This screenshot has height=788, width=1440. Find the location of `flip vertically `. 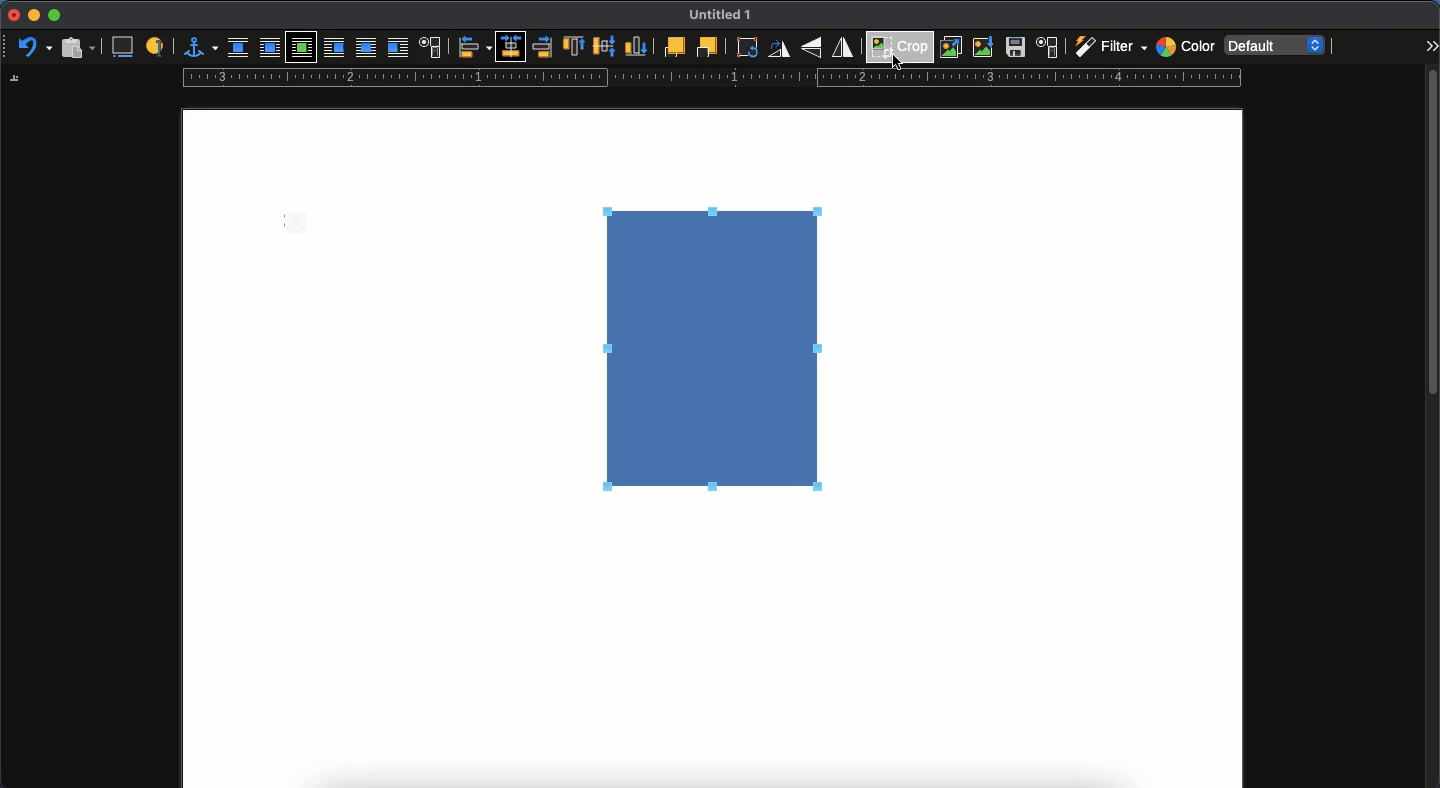

flip vertically  is located at coordinates (814, 47).